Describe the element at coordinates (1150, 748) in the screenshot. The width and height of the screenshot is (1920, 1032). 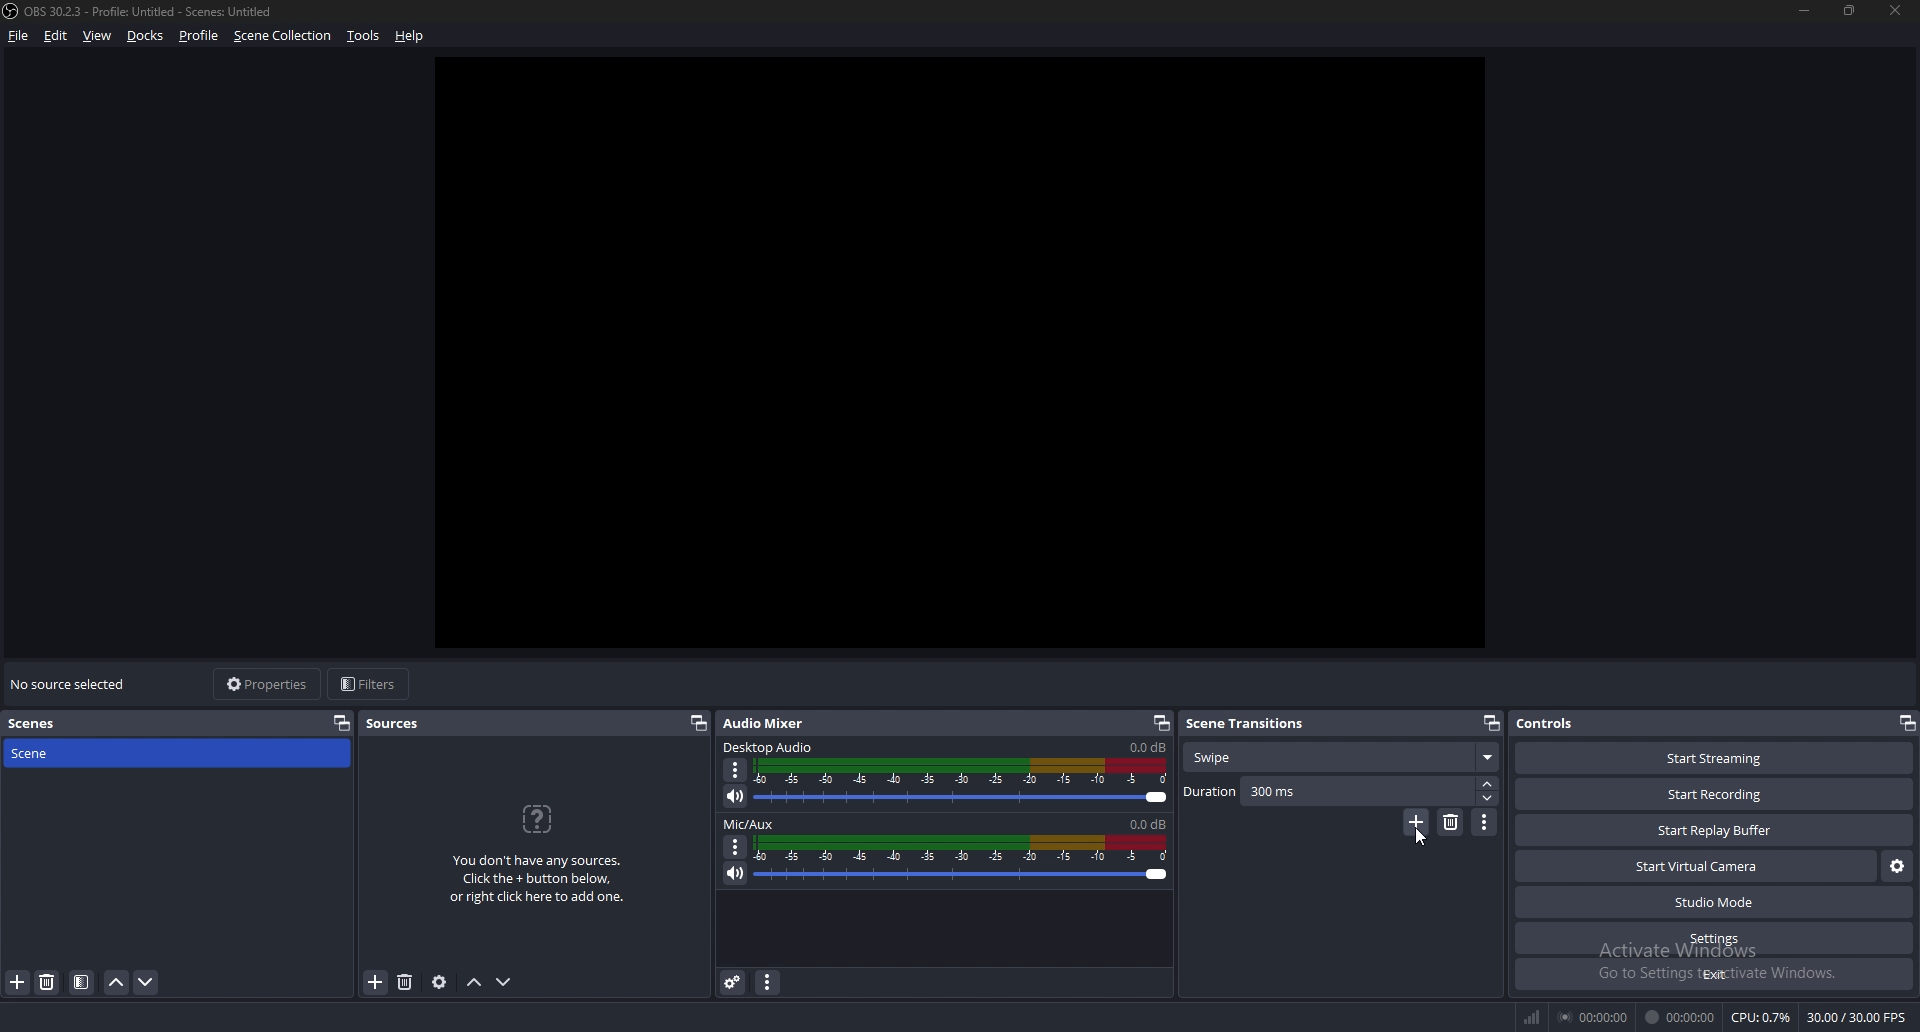
I see `0.0db` at that location.